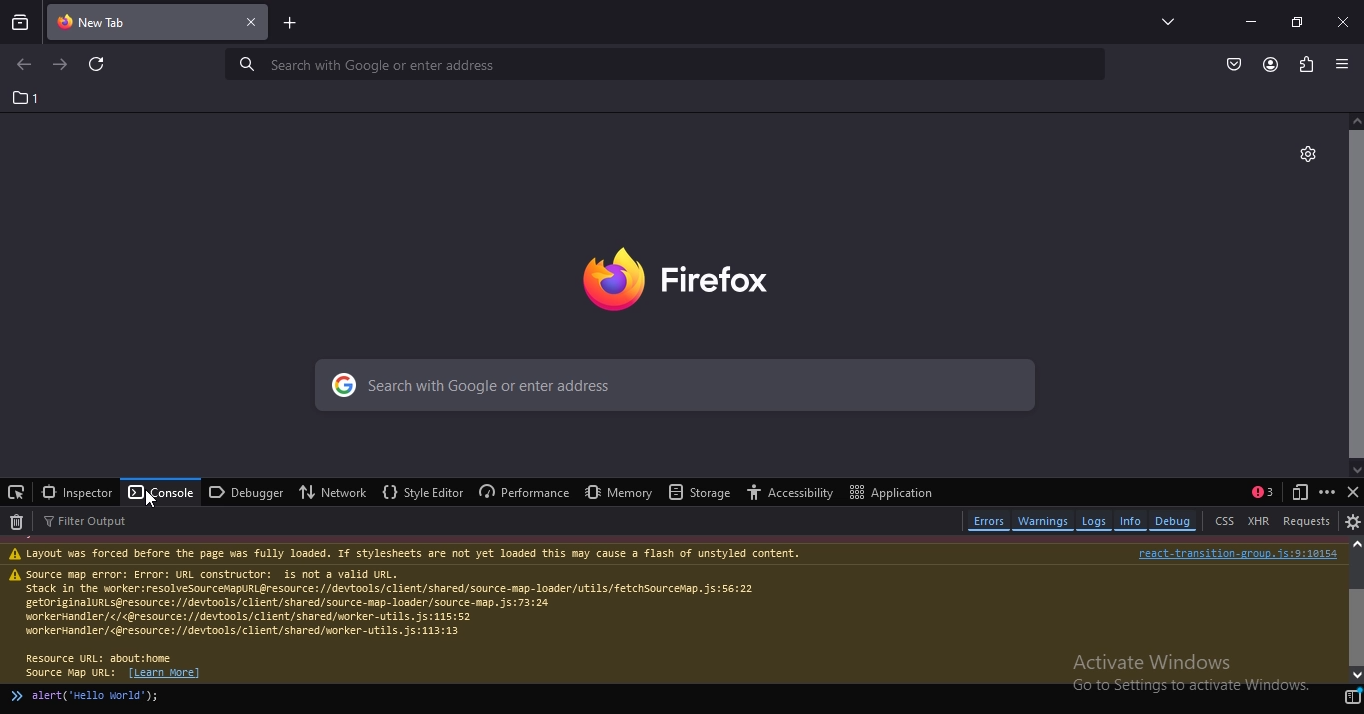  Describe the element at coordinates (76, 493) in the screenshot. I see `inspector` at that location.